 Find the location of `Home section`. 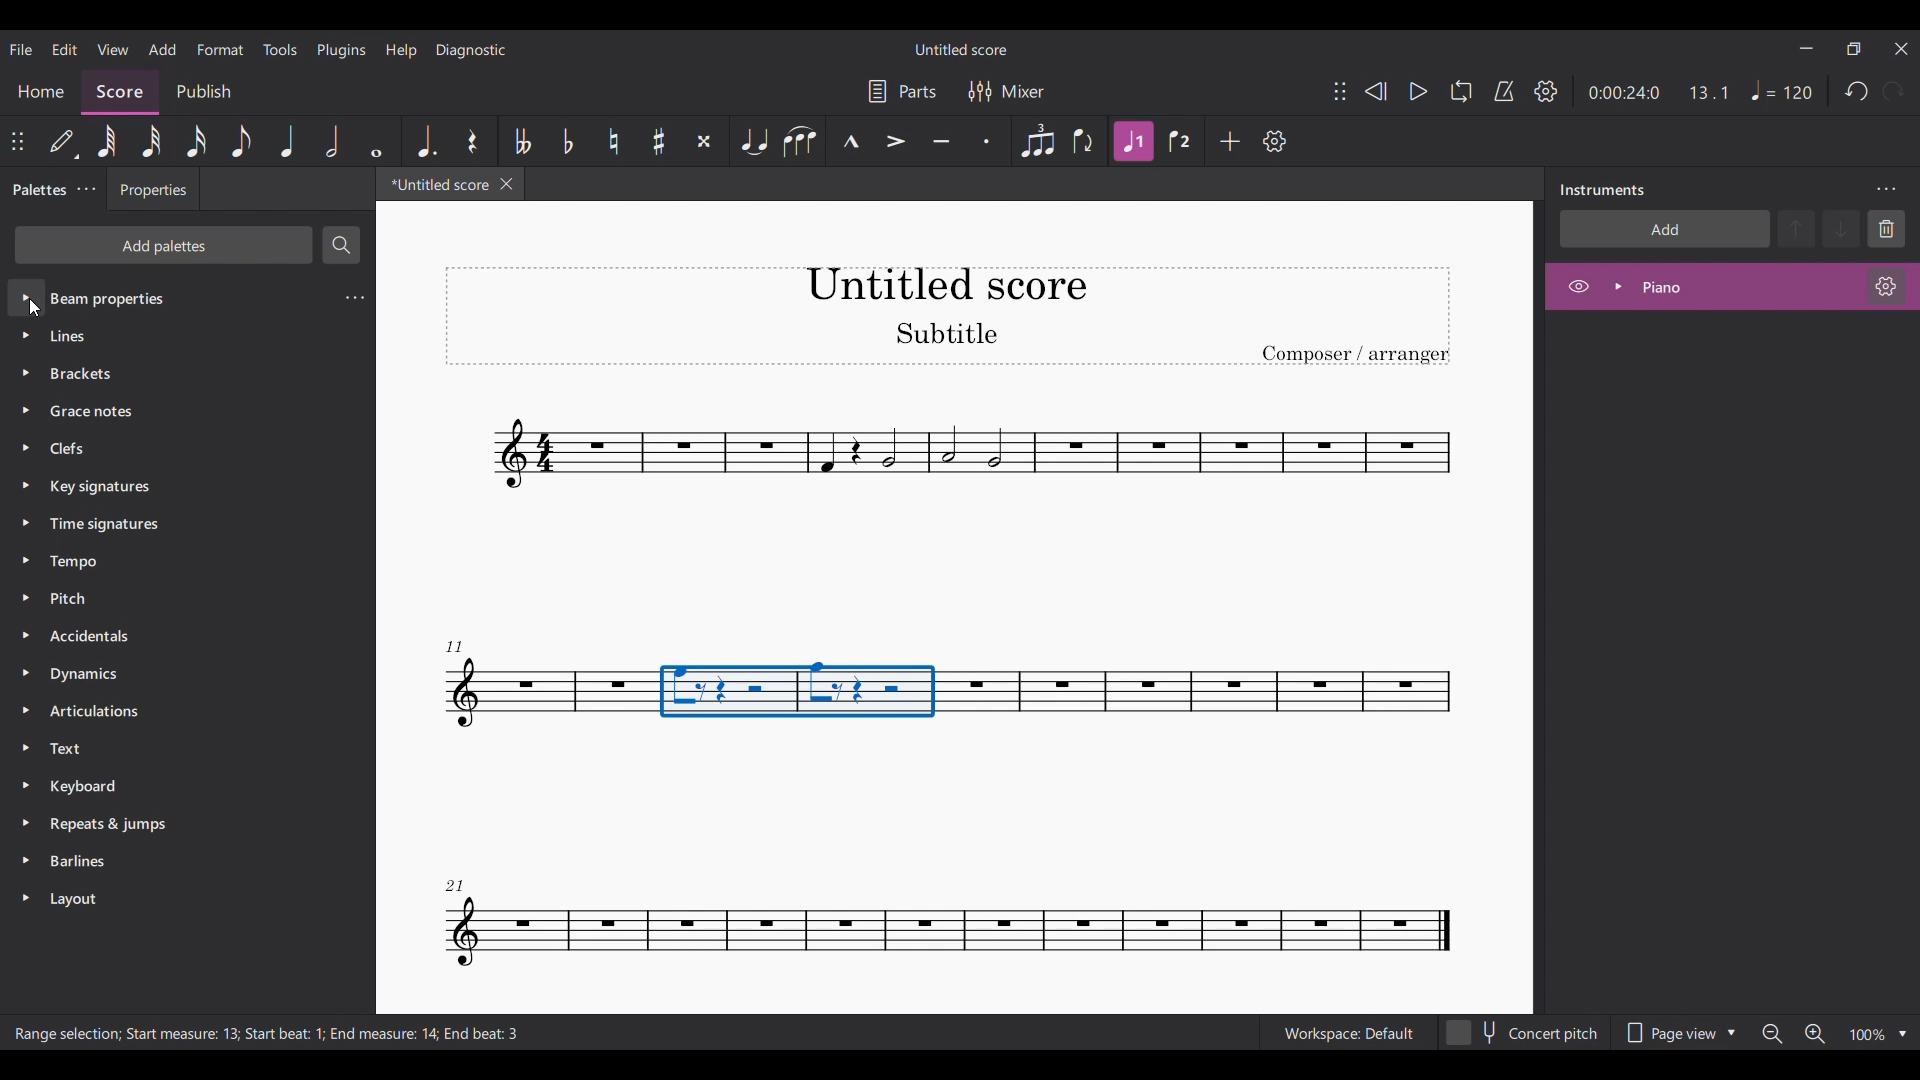

Home section is located at coordinates (41, 91).